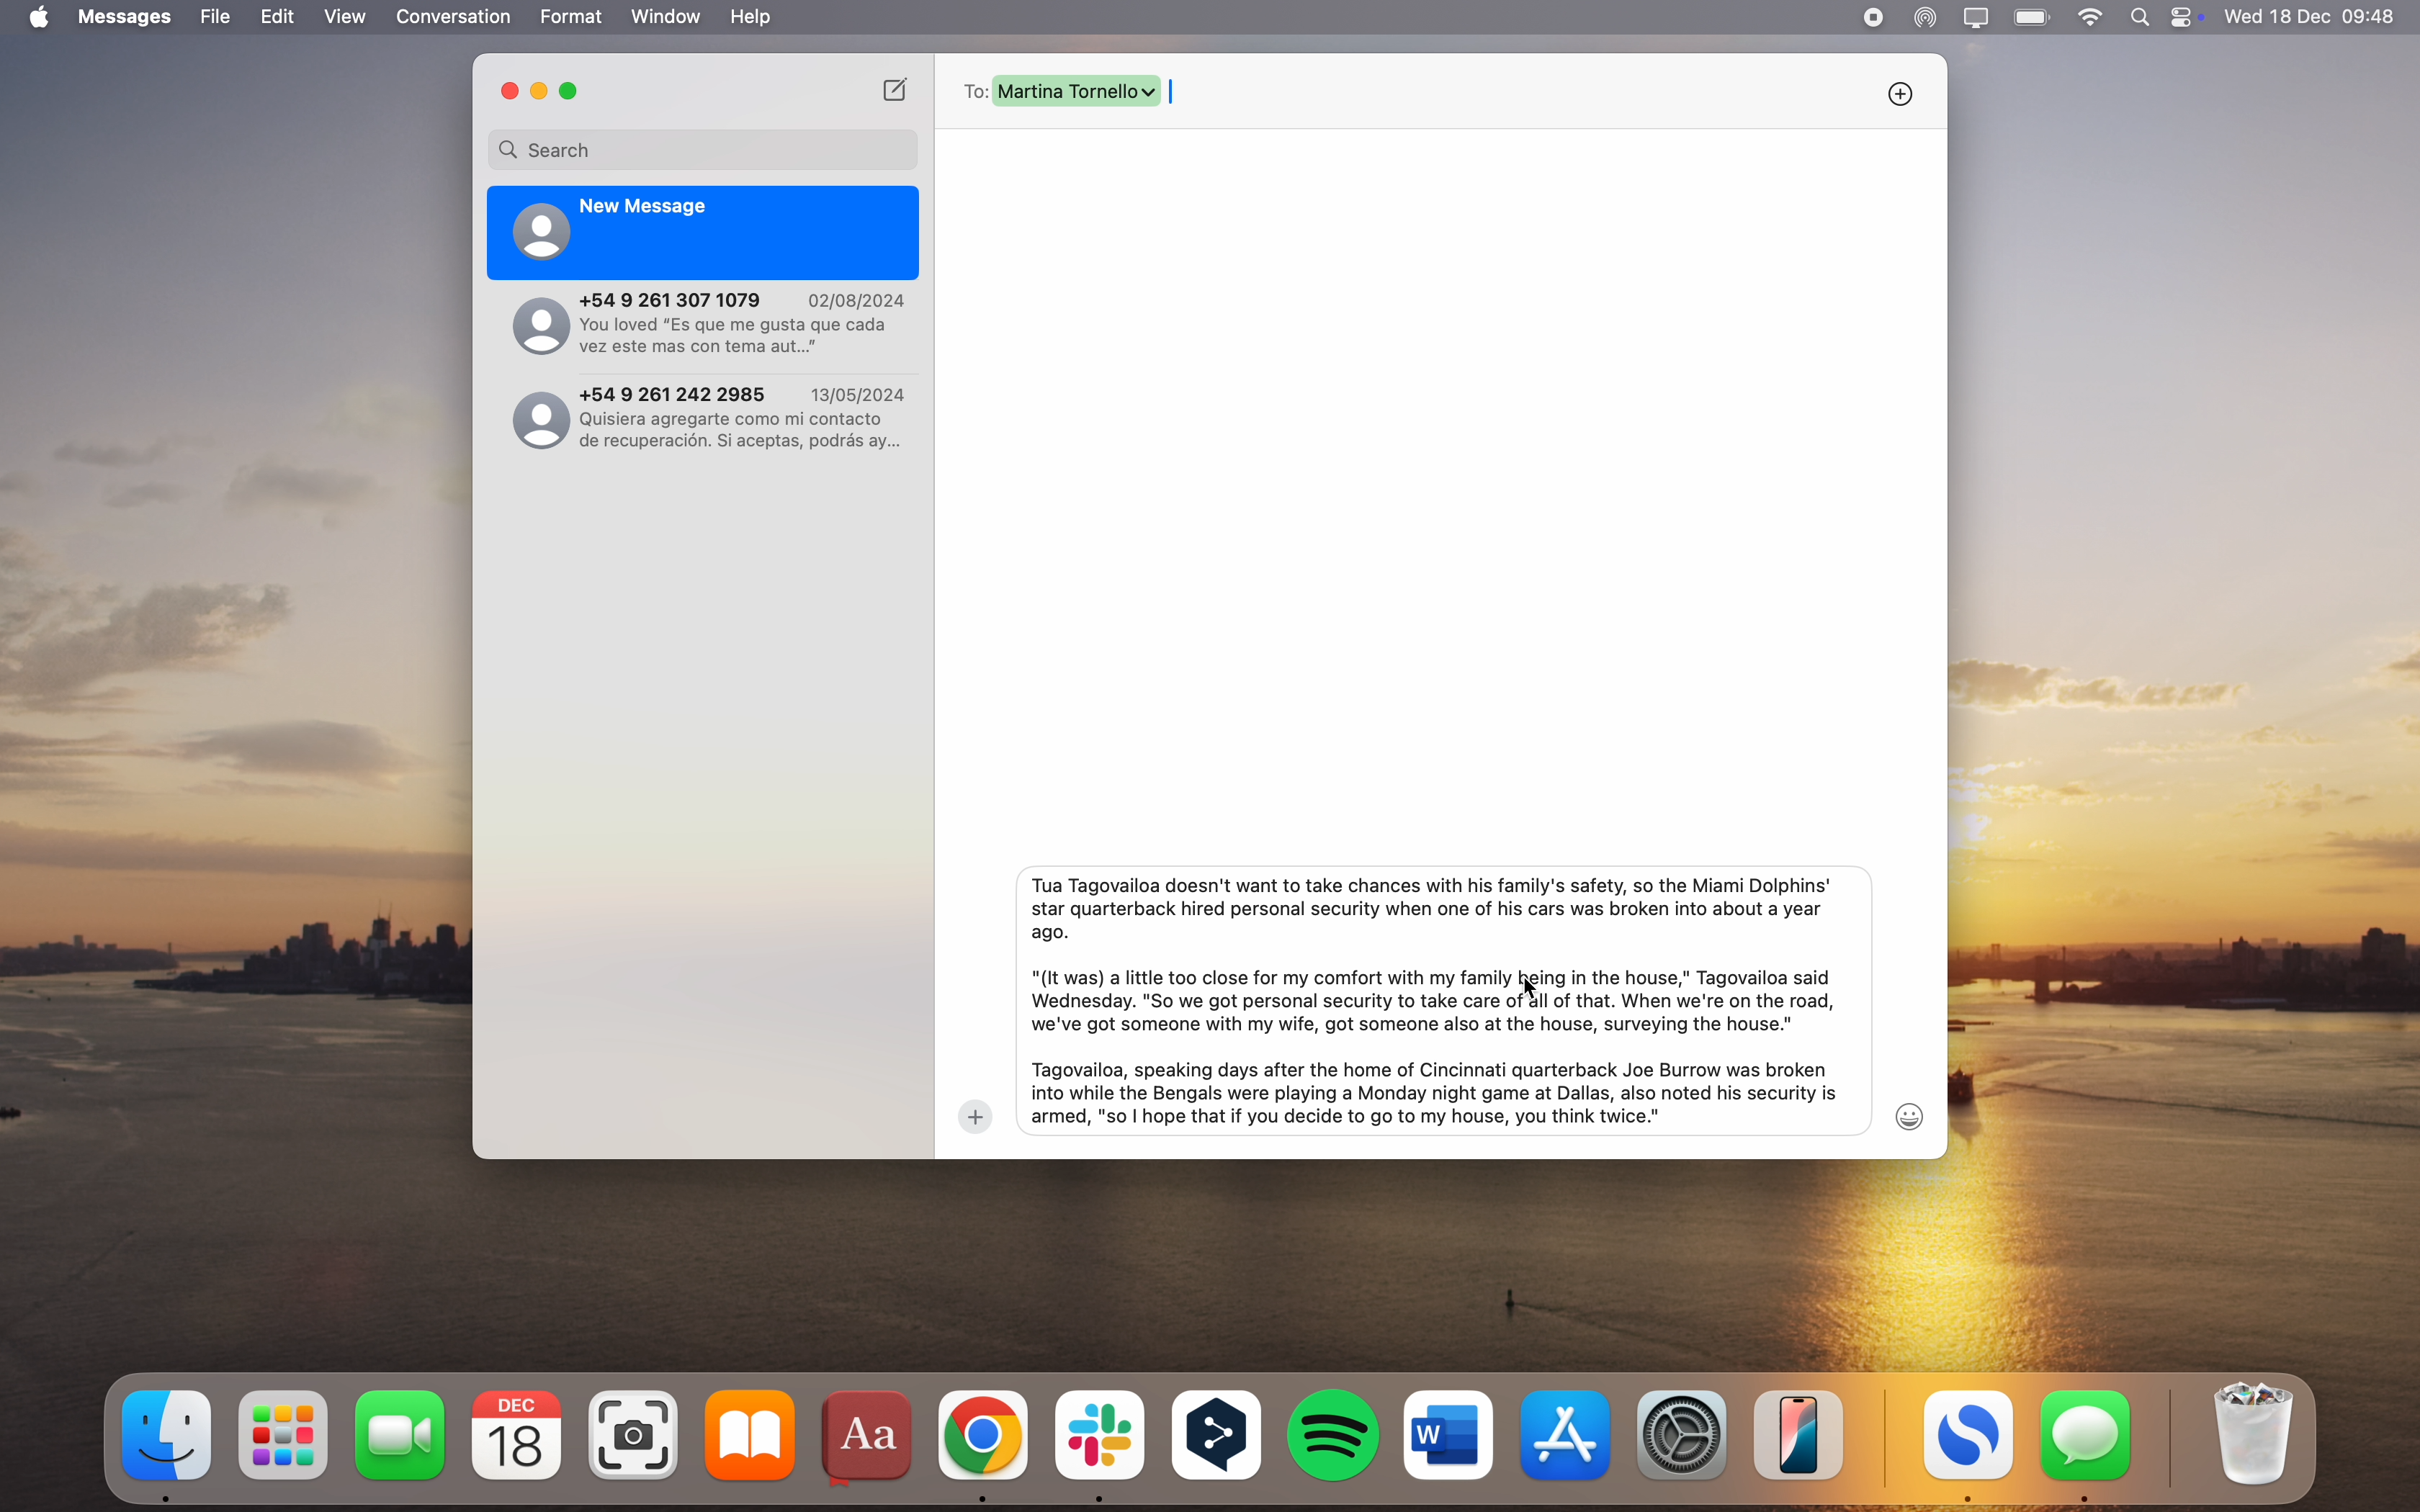 This screenshot has width=2420, height=1512. Describe the element at coordinates (573, 17) in the screenshot. I see `format` at that location.